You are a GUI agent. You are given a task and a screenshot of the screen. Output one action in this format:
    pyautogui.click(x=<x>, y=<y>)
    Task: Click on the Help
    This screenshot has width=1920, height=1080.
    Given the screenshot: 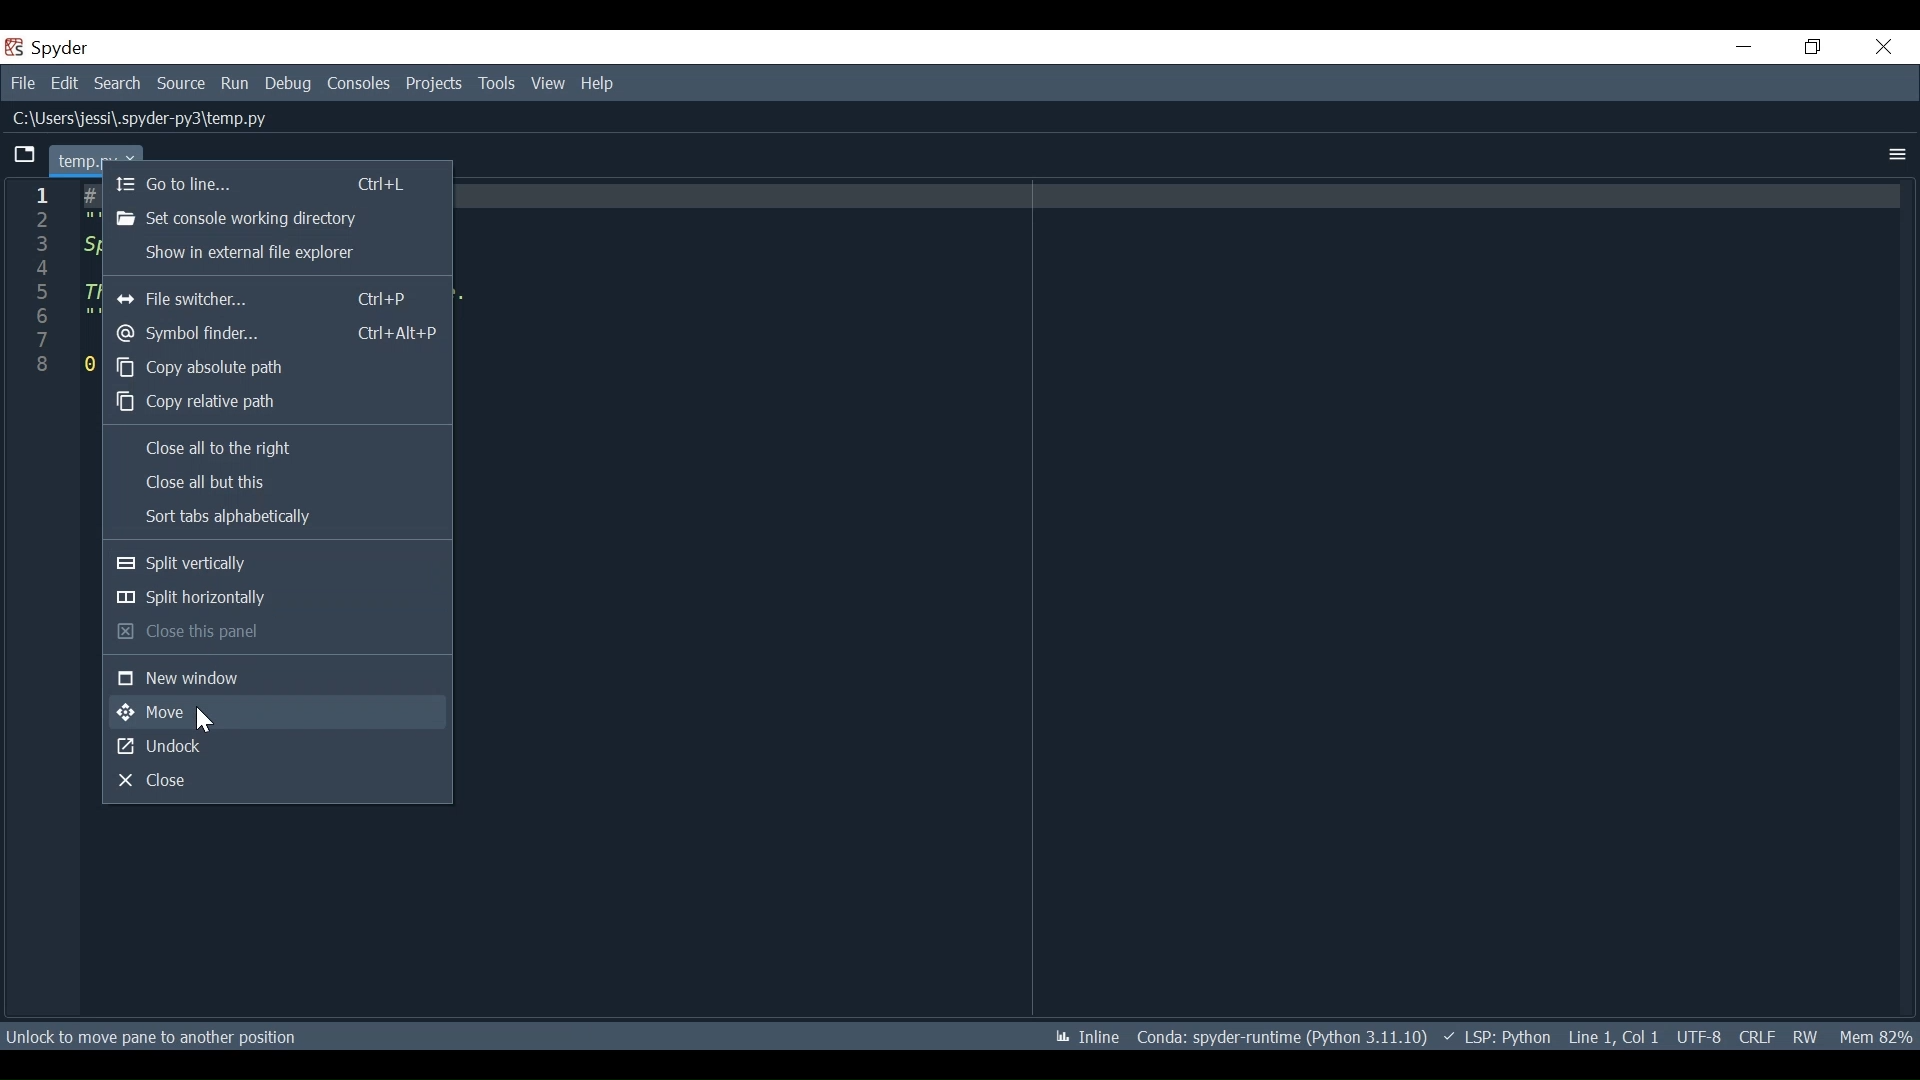 What is the action you would take?
    pyautogui.click(x=598, y=84)
    